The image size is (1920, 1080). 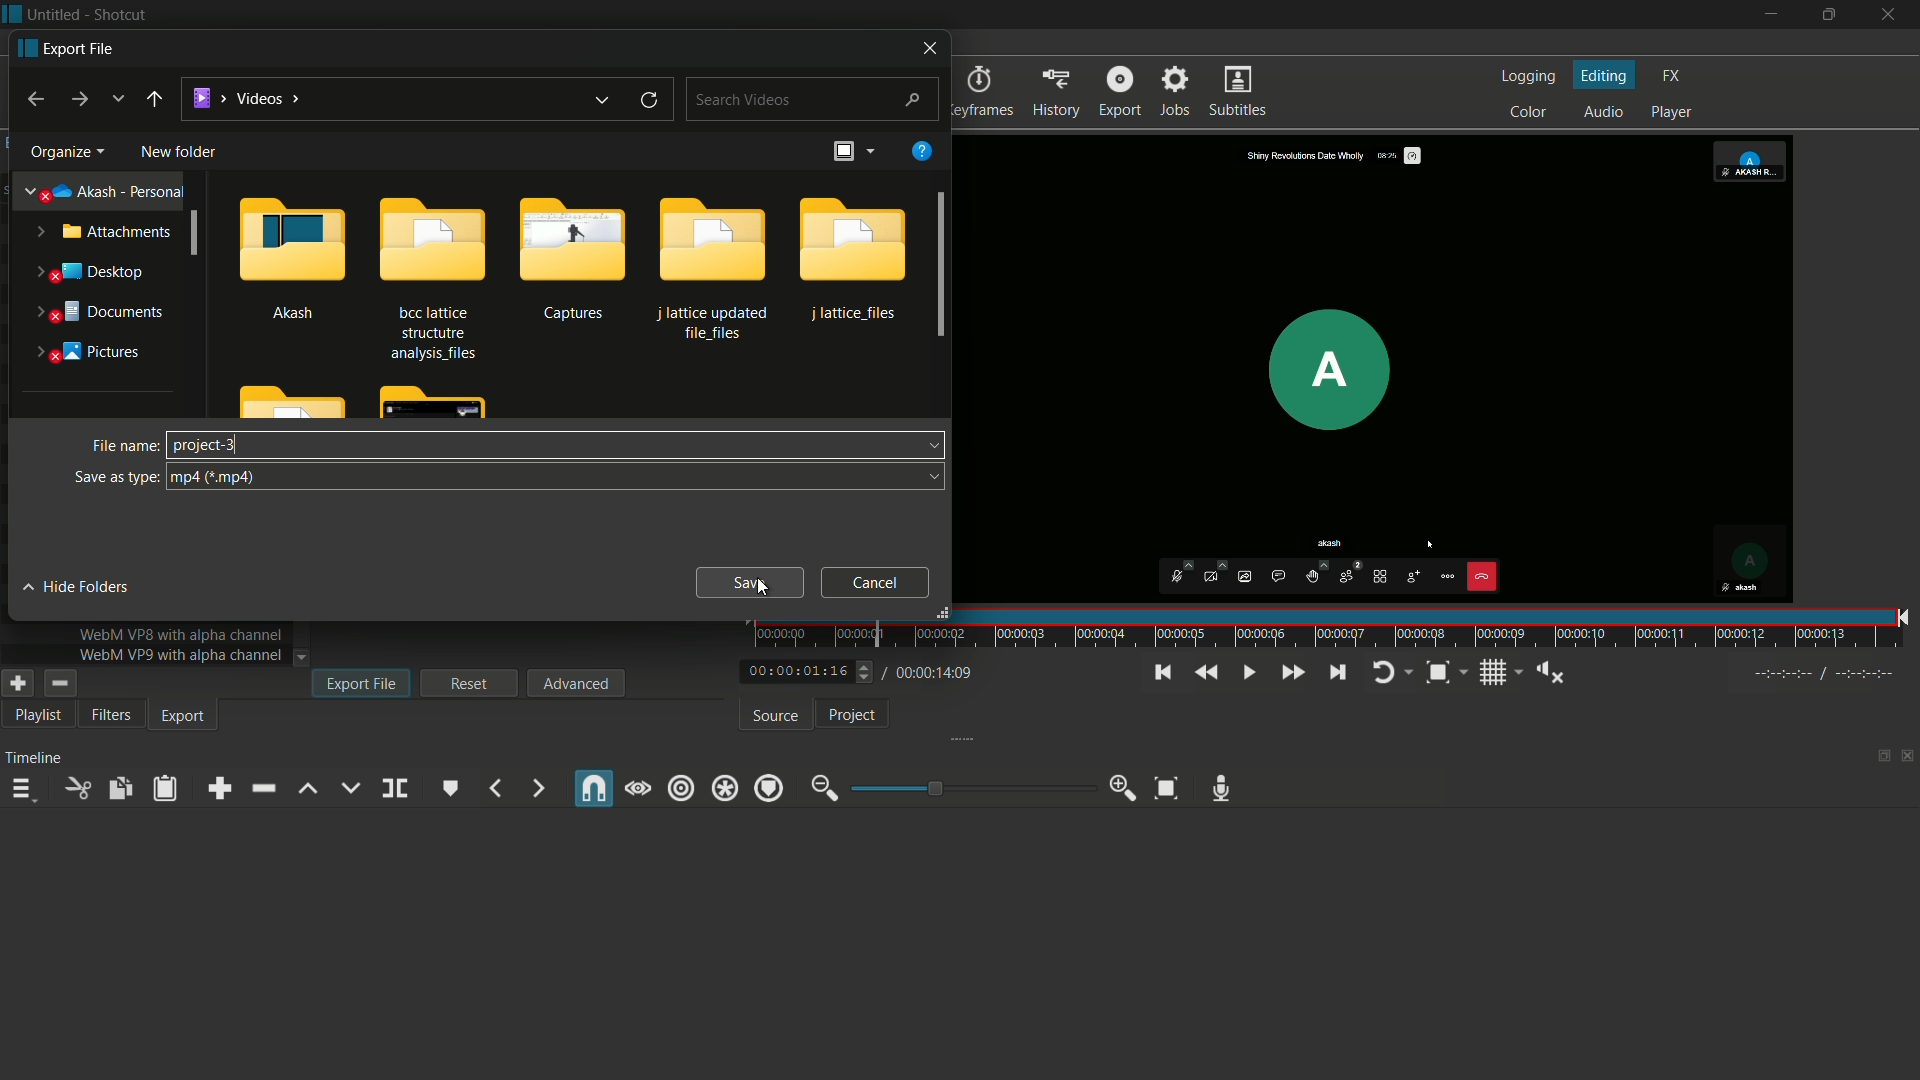 What do you see at coordinates (927, 447) in the screenshot?
I see `dropdown` at bounding box center [927, 447].